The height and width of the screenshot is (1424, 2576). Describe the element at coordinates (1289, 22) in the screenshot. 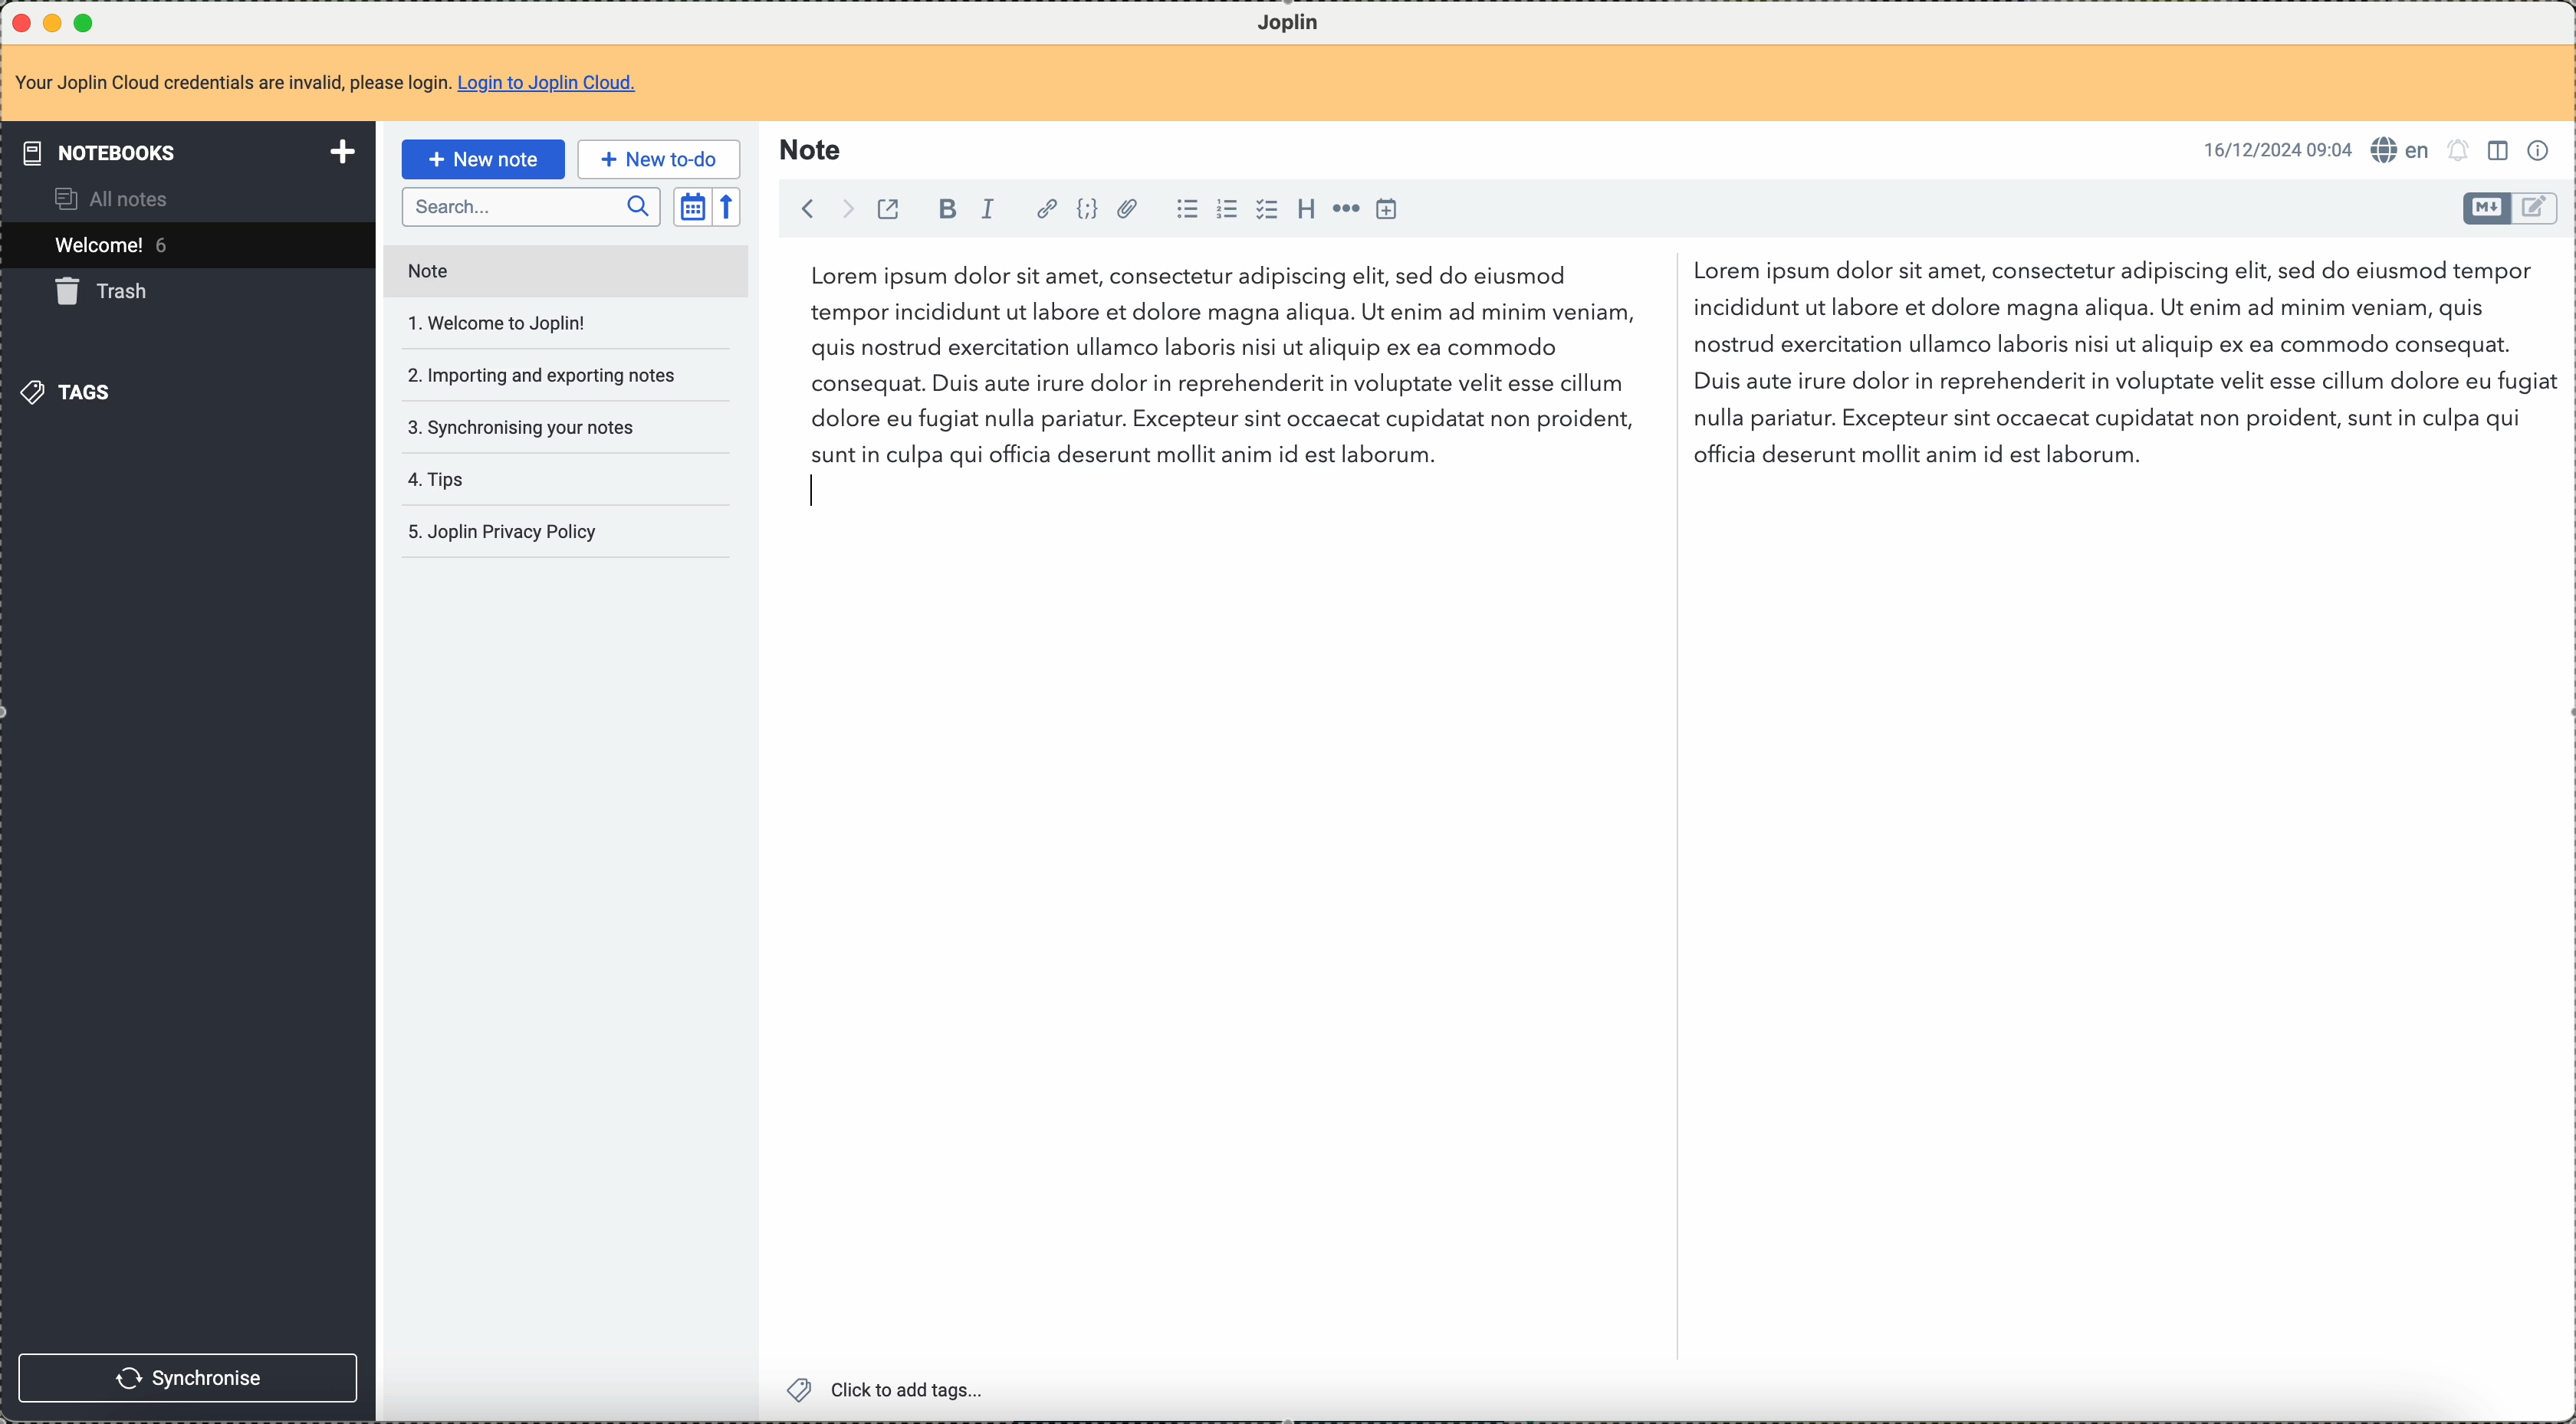

I see `Joplin` at that location.